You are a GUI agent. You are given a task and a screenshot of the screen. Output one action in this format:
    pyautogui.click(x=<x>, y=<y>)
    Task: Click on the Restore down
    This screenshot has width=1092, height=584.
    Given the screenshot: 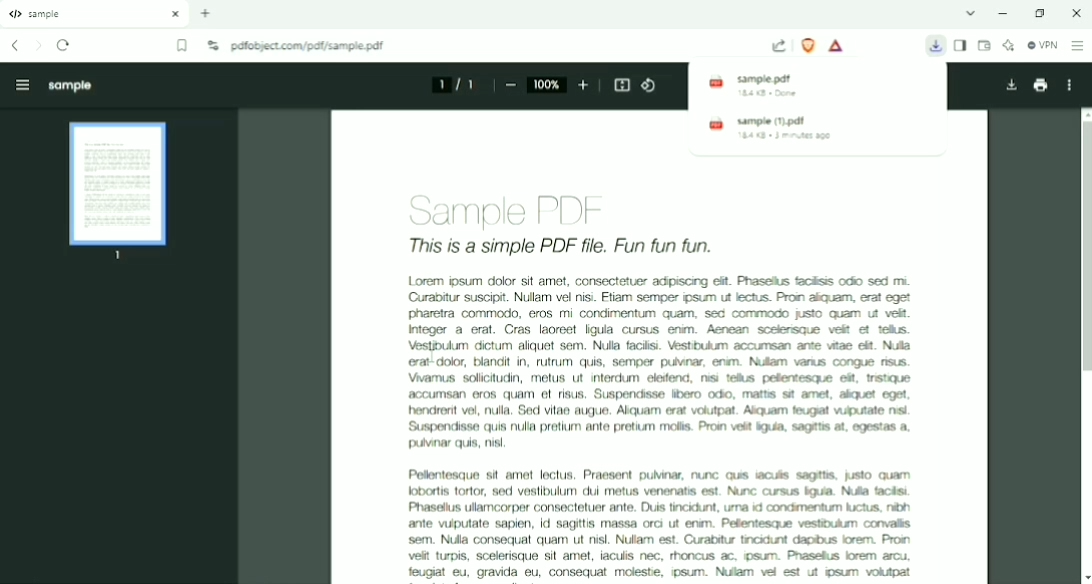 What is the action you would take?
    pyautogui.click(x=1040, y=13)
    